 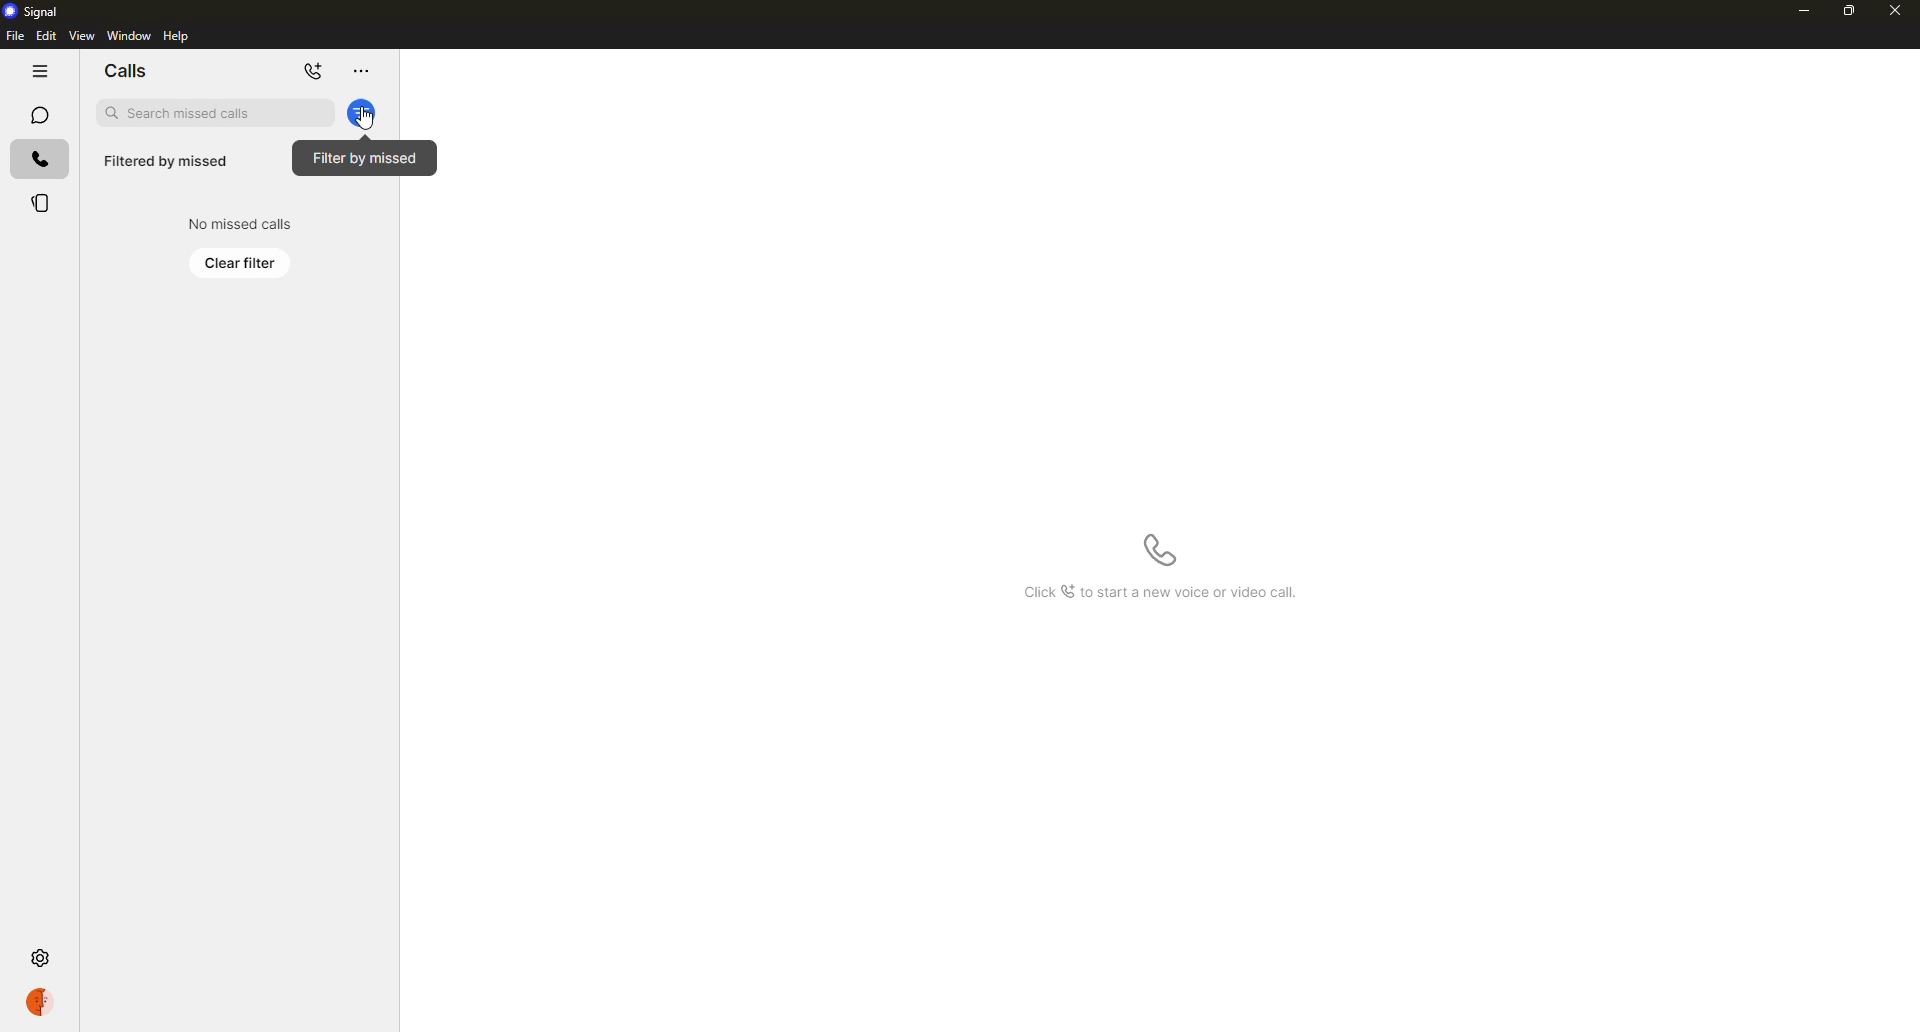 What do you see at coordinates (39, 959) in the screenshot?
I see `settings` at bounding box center [39, 959].